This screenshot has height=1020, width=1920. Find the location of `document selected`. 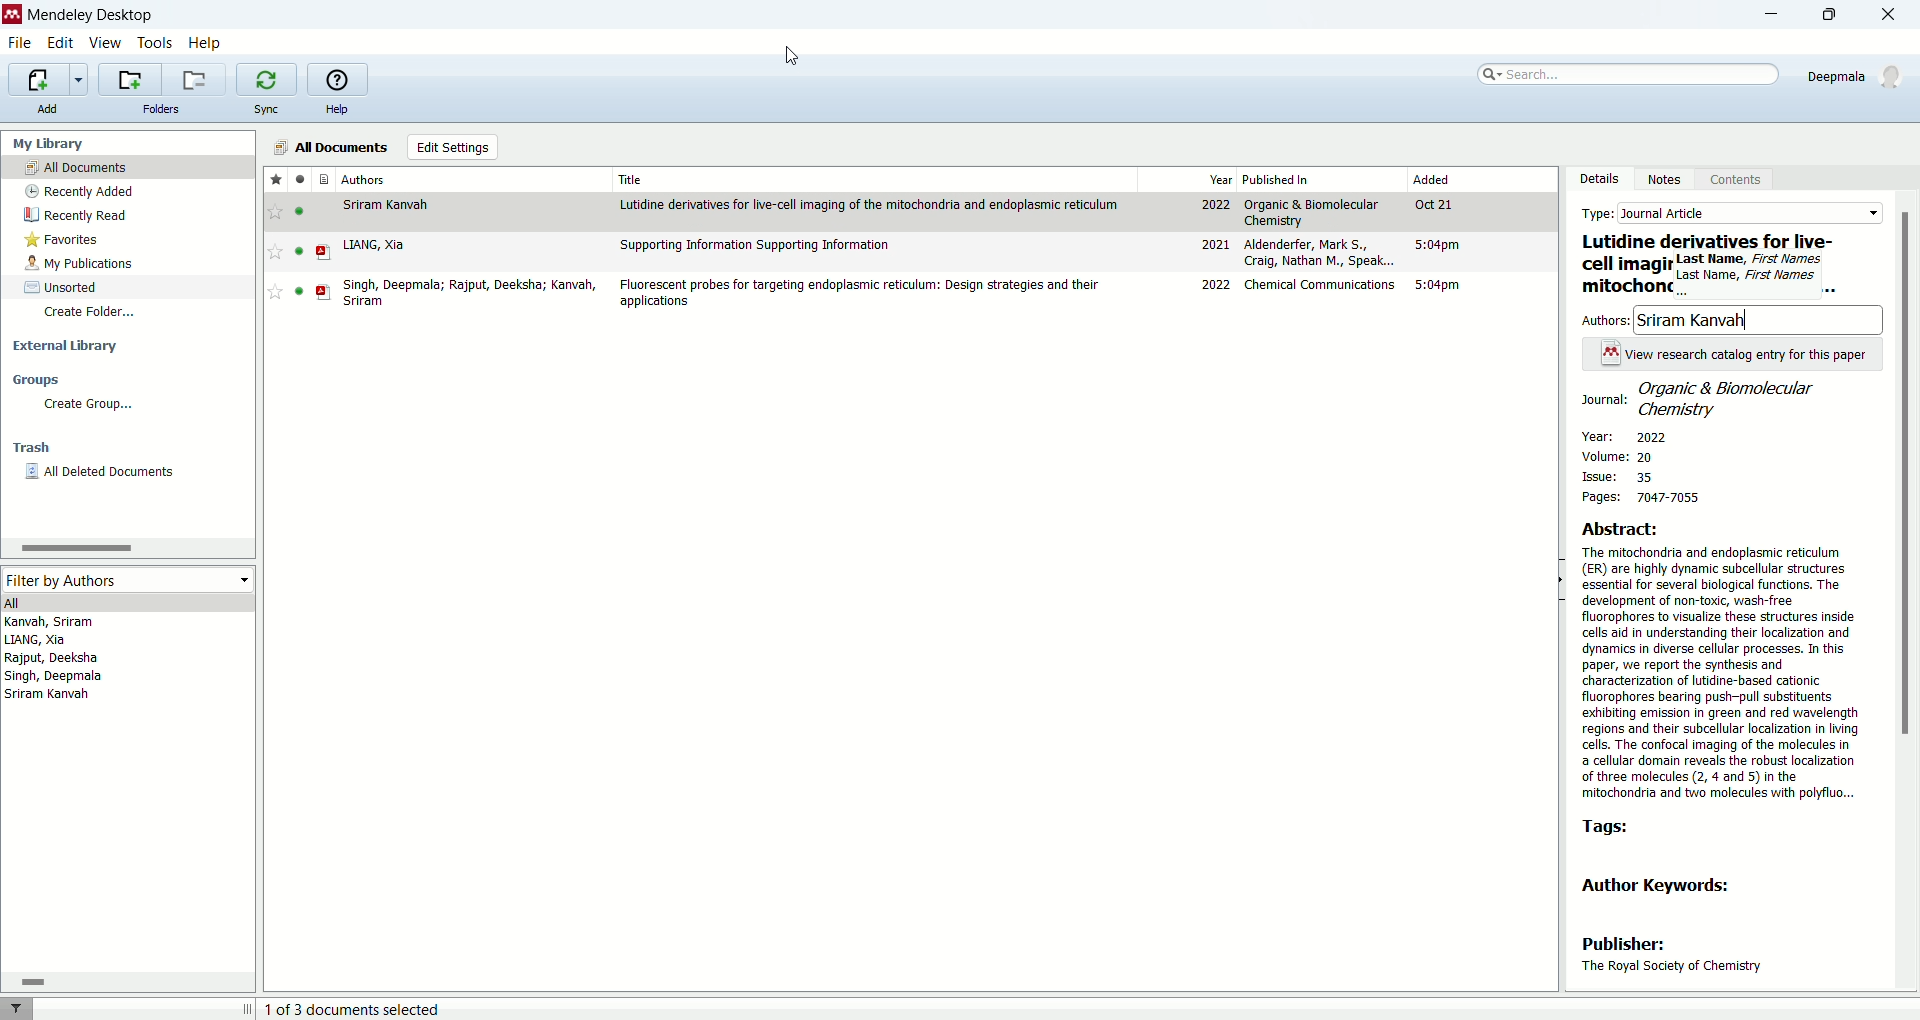

document selected is located at coordinates (356, 1010).